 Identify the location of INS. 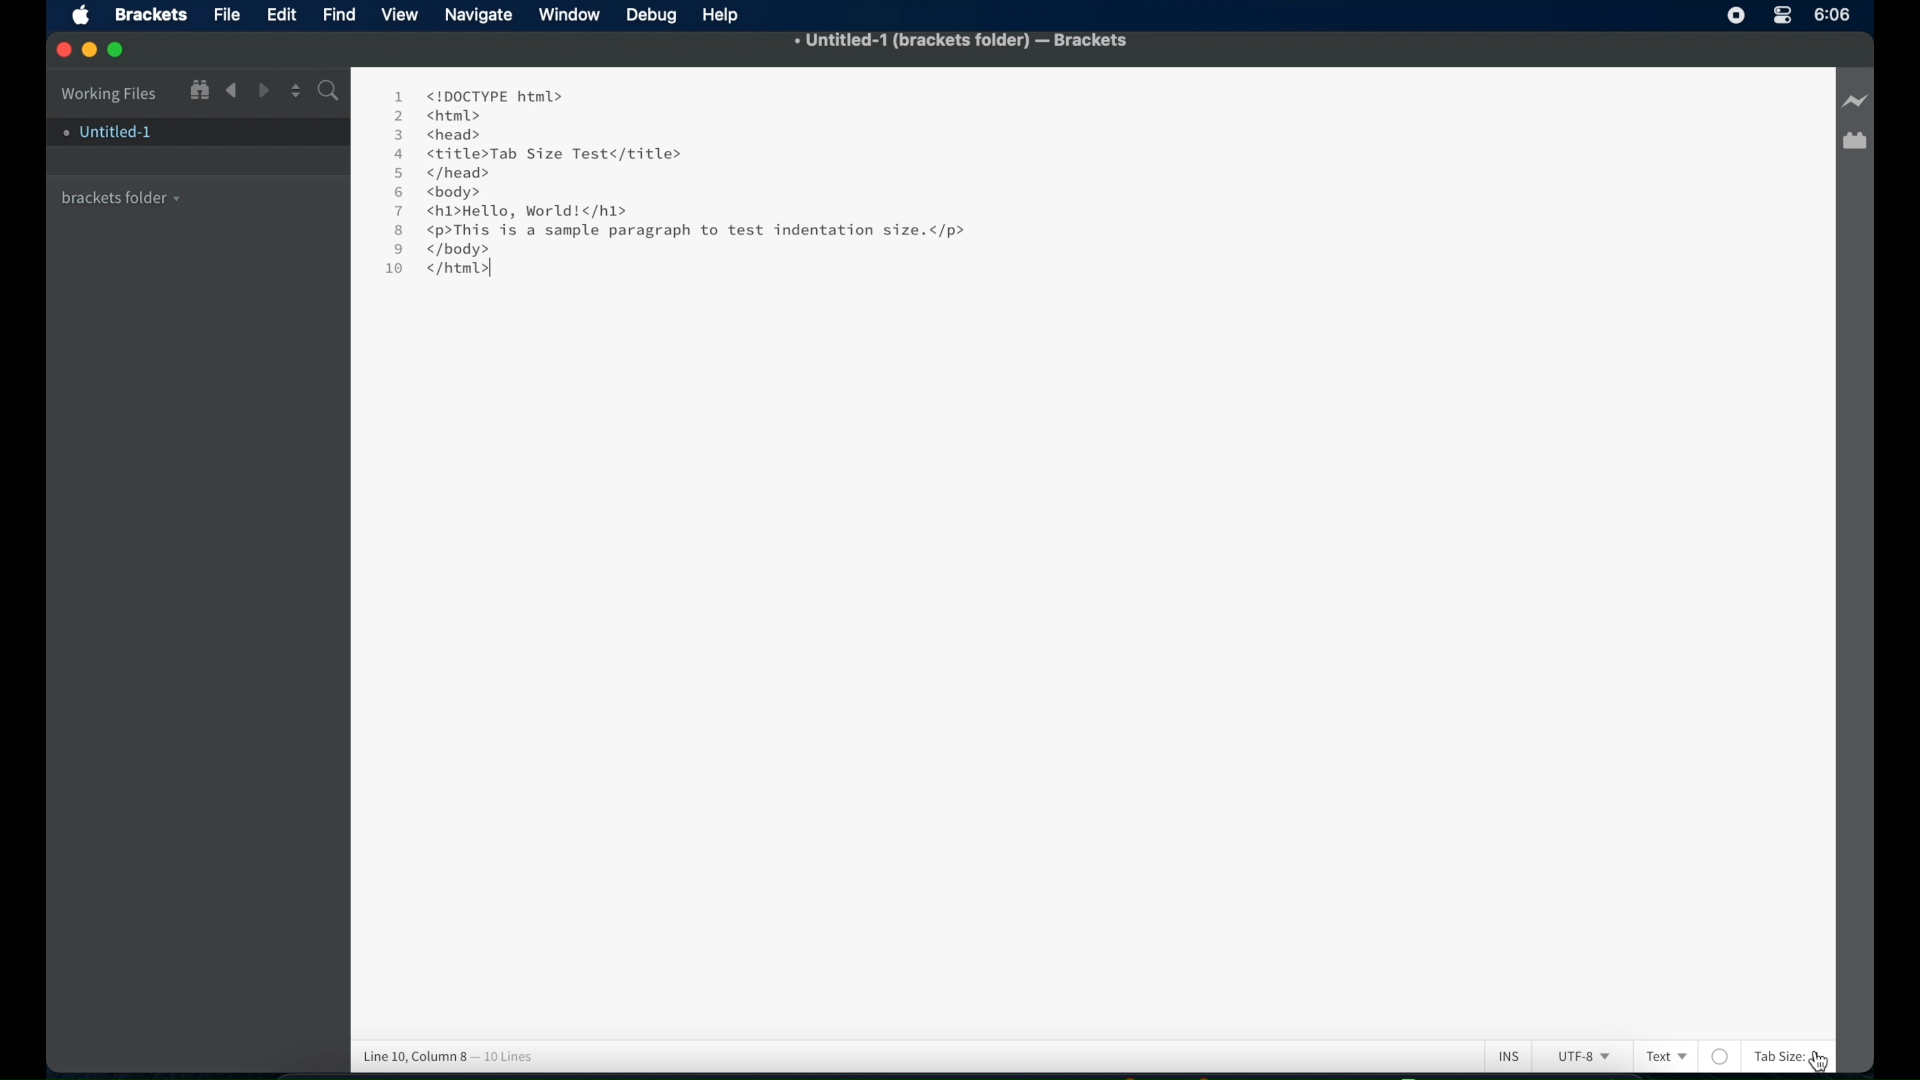
(1509, 1055).